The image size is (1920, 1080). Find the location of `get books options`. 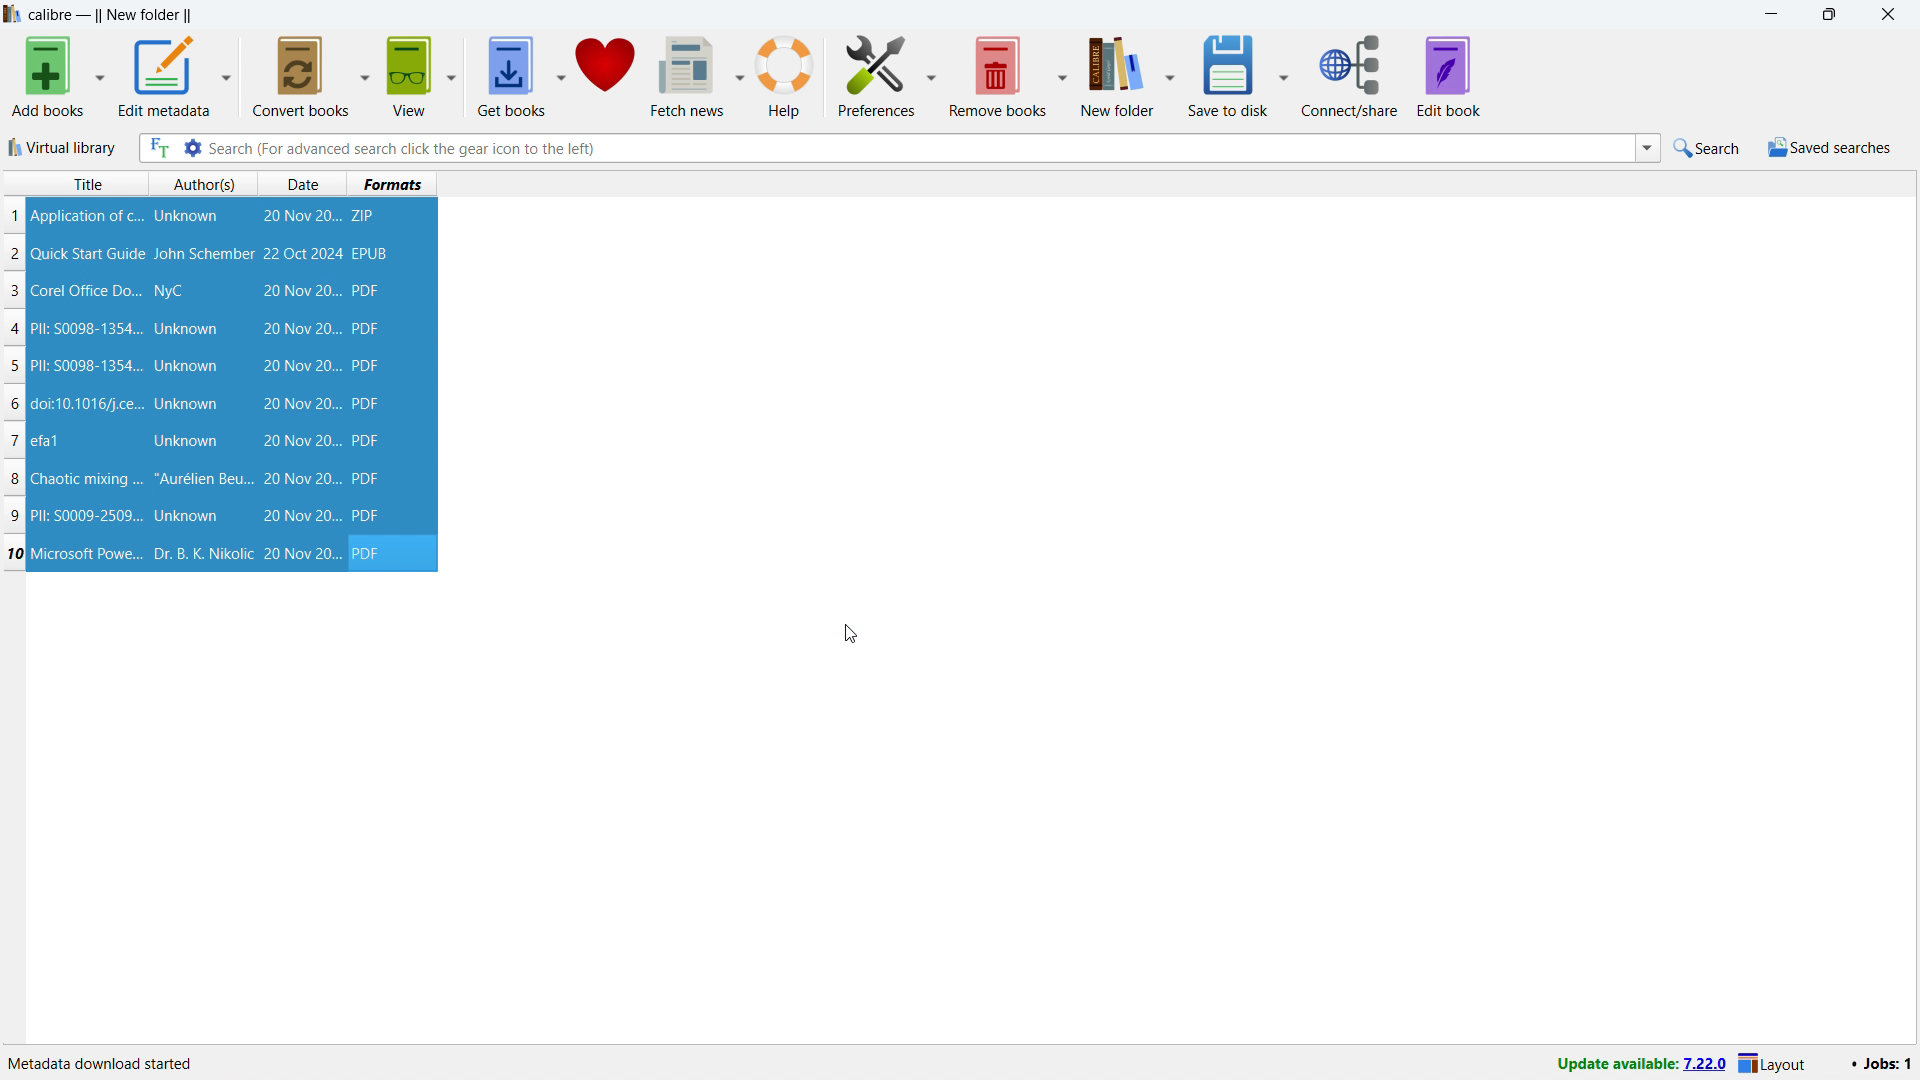

get books options is located at coordinates (561, 75).